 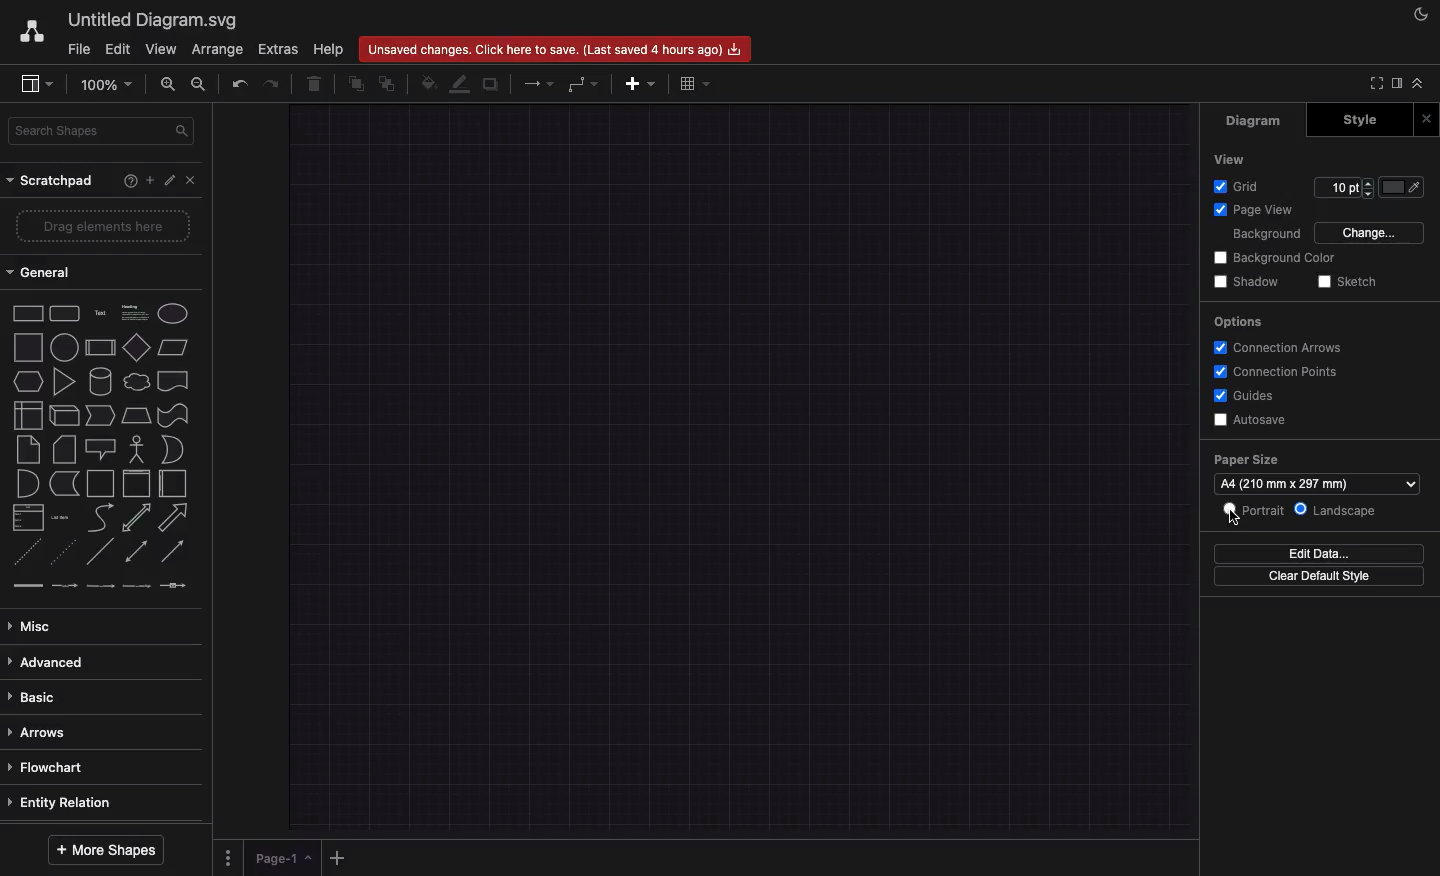 I want to click on View, so click(x=161, y=48).